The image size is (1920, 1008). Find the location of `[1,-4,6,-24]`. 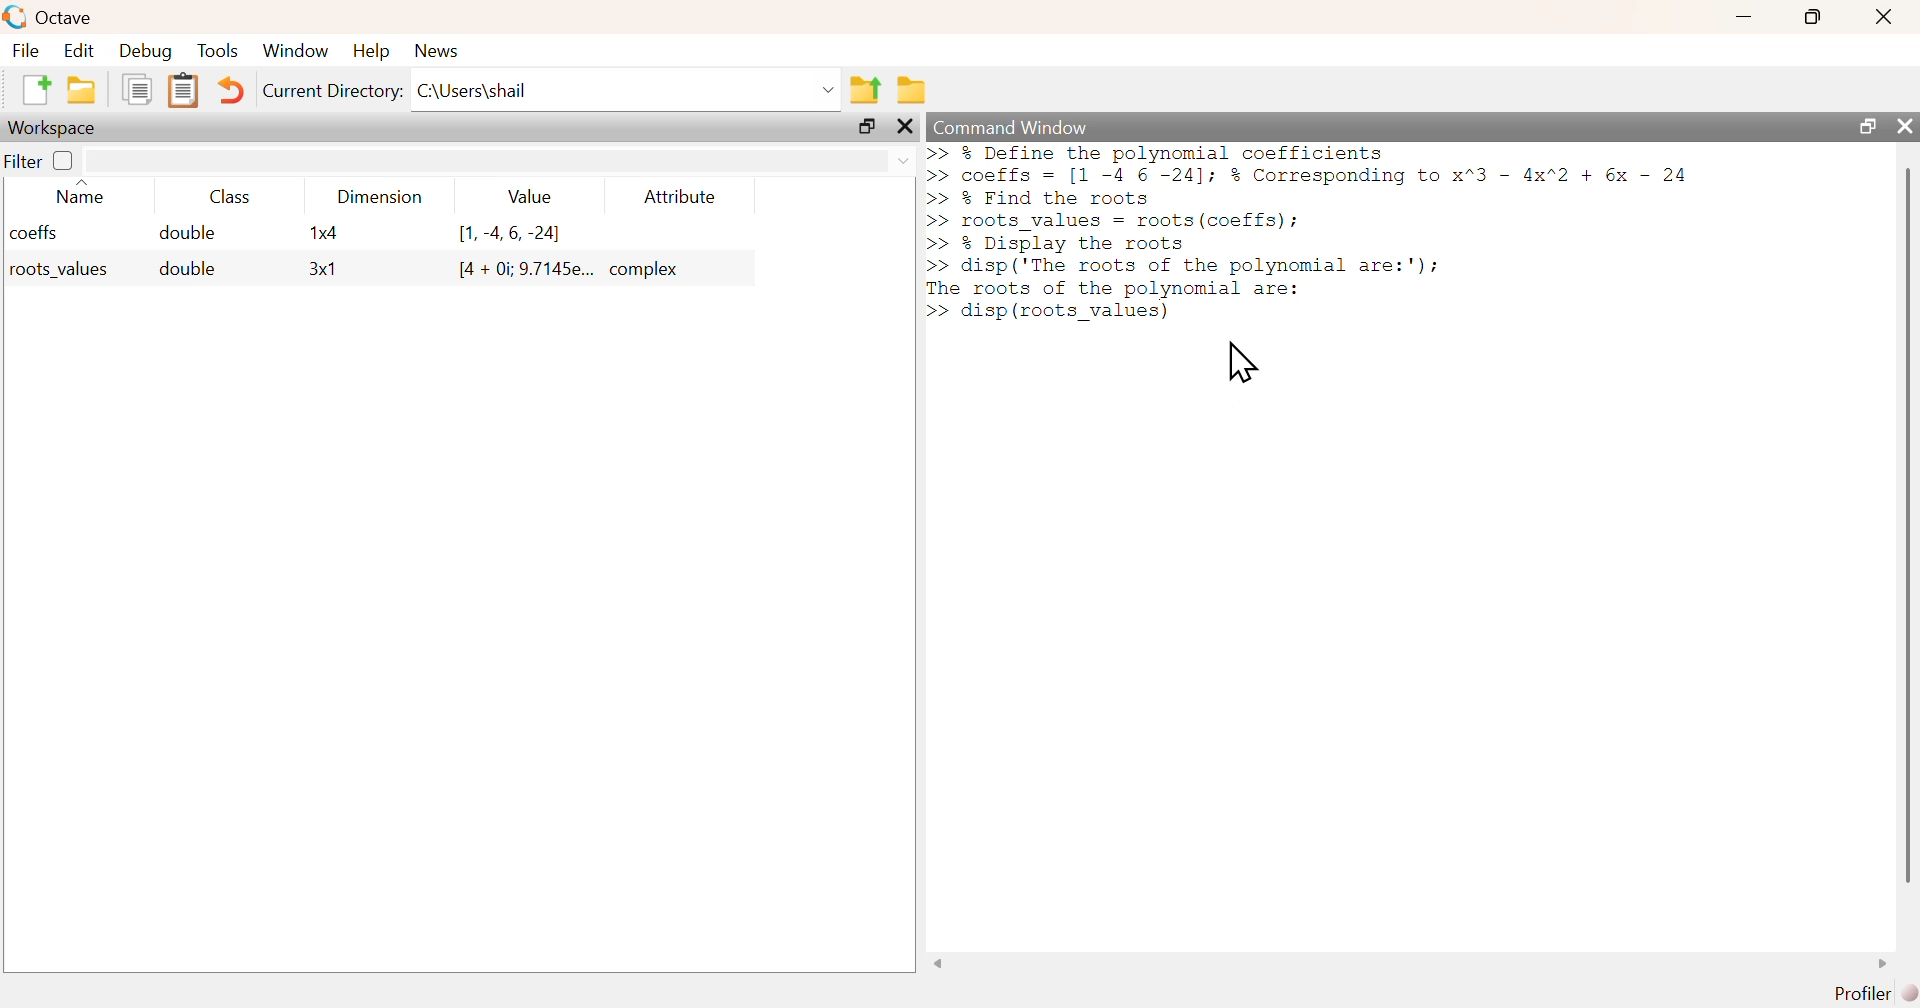

[1,-4,6,-24] is located at coordinates (511, 234).